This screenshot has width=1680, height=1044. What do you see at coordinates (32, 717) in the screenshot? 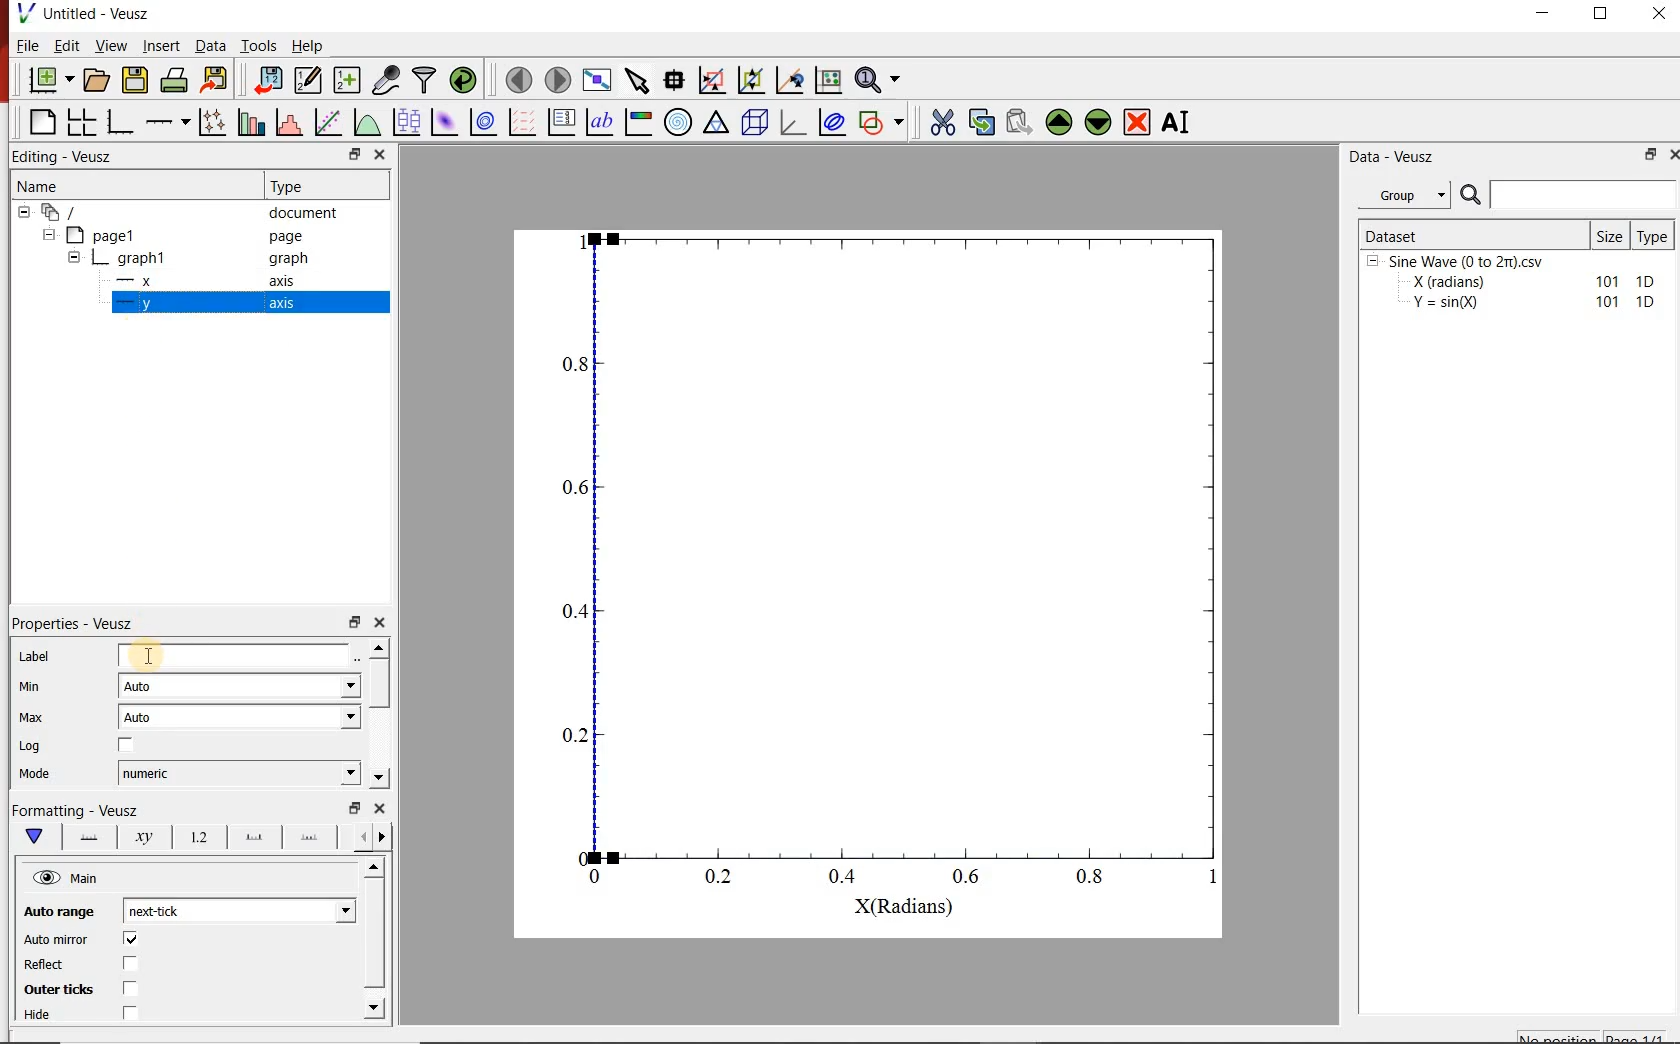
I see `Max` at bounding box center [32, 717].